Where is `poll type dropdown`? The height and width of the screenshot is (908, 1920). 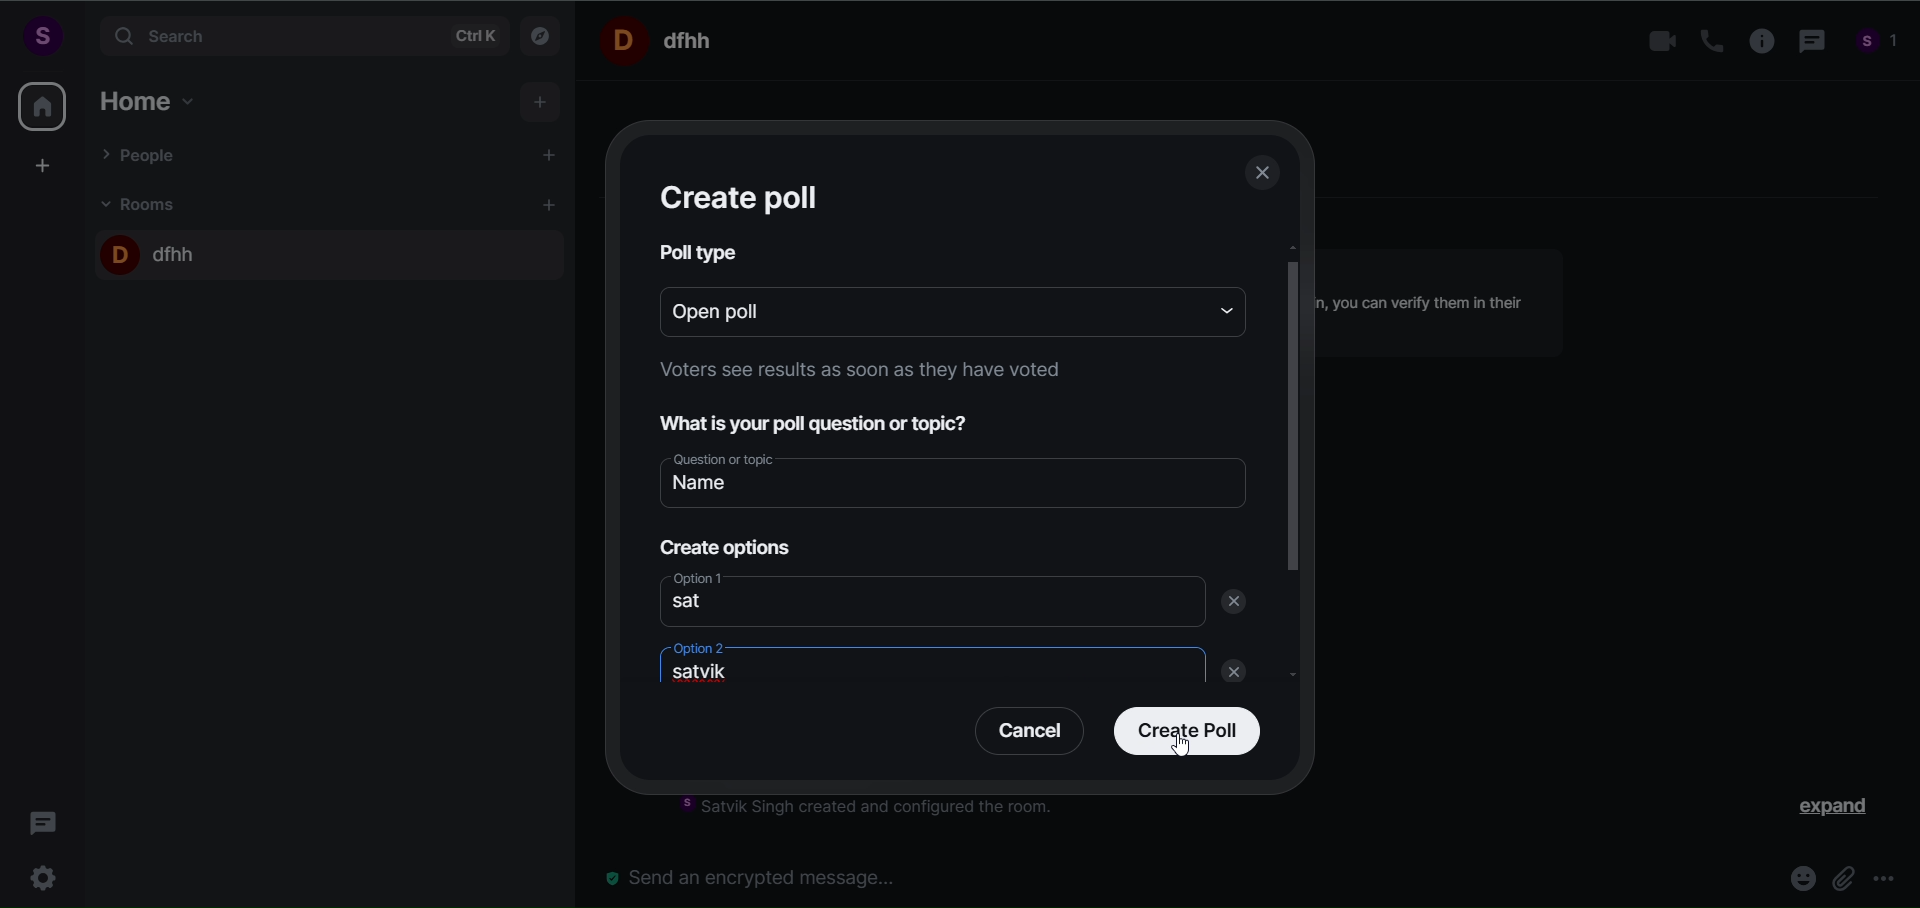 poll type dropdown is located at coordinates (1220, 321).